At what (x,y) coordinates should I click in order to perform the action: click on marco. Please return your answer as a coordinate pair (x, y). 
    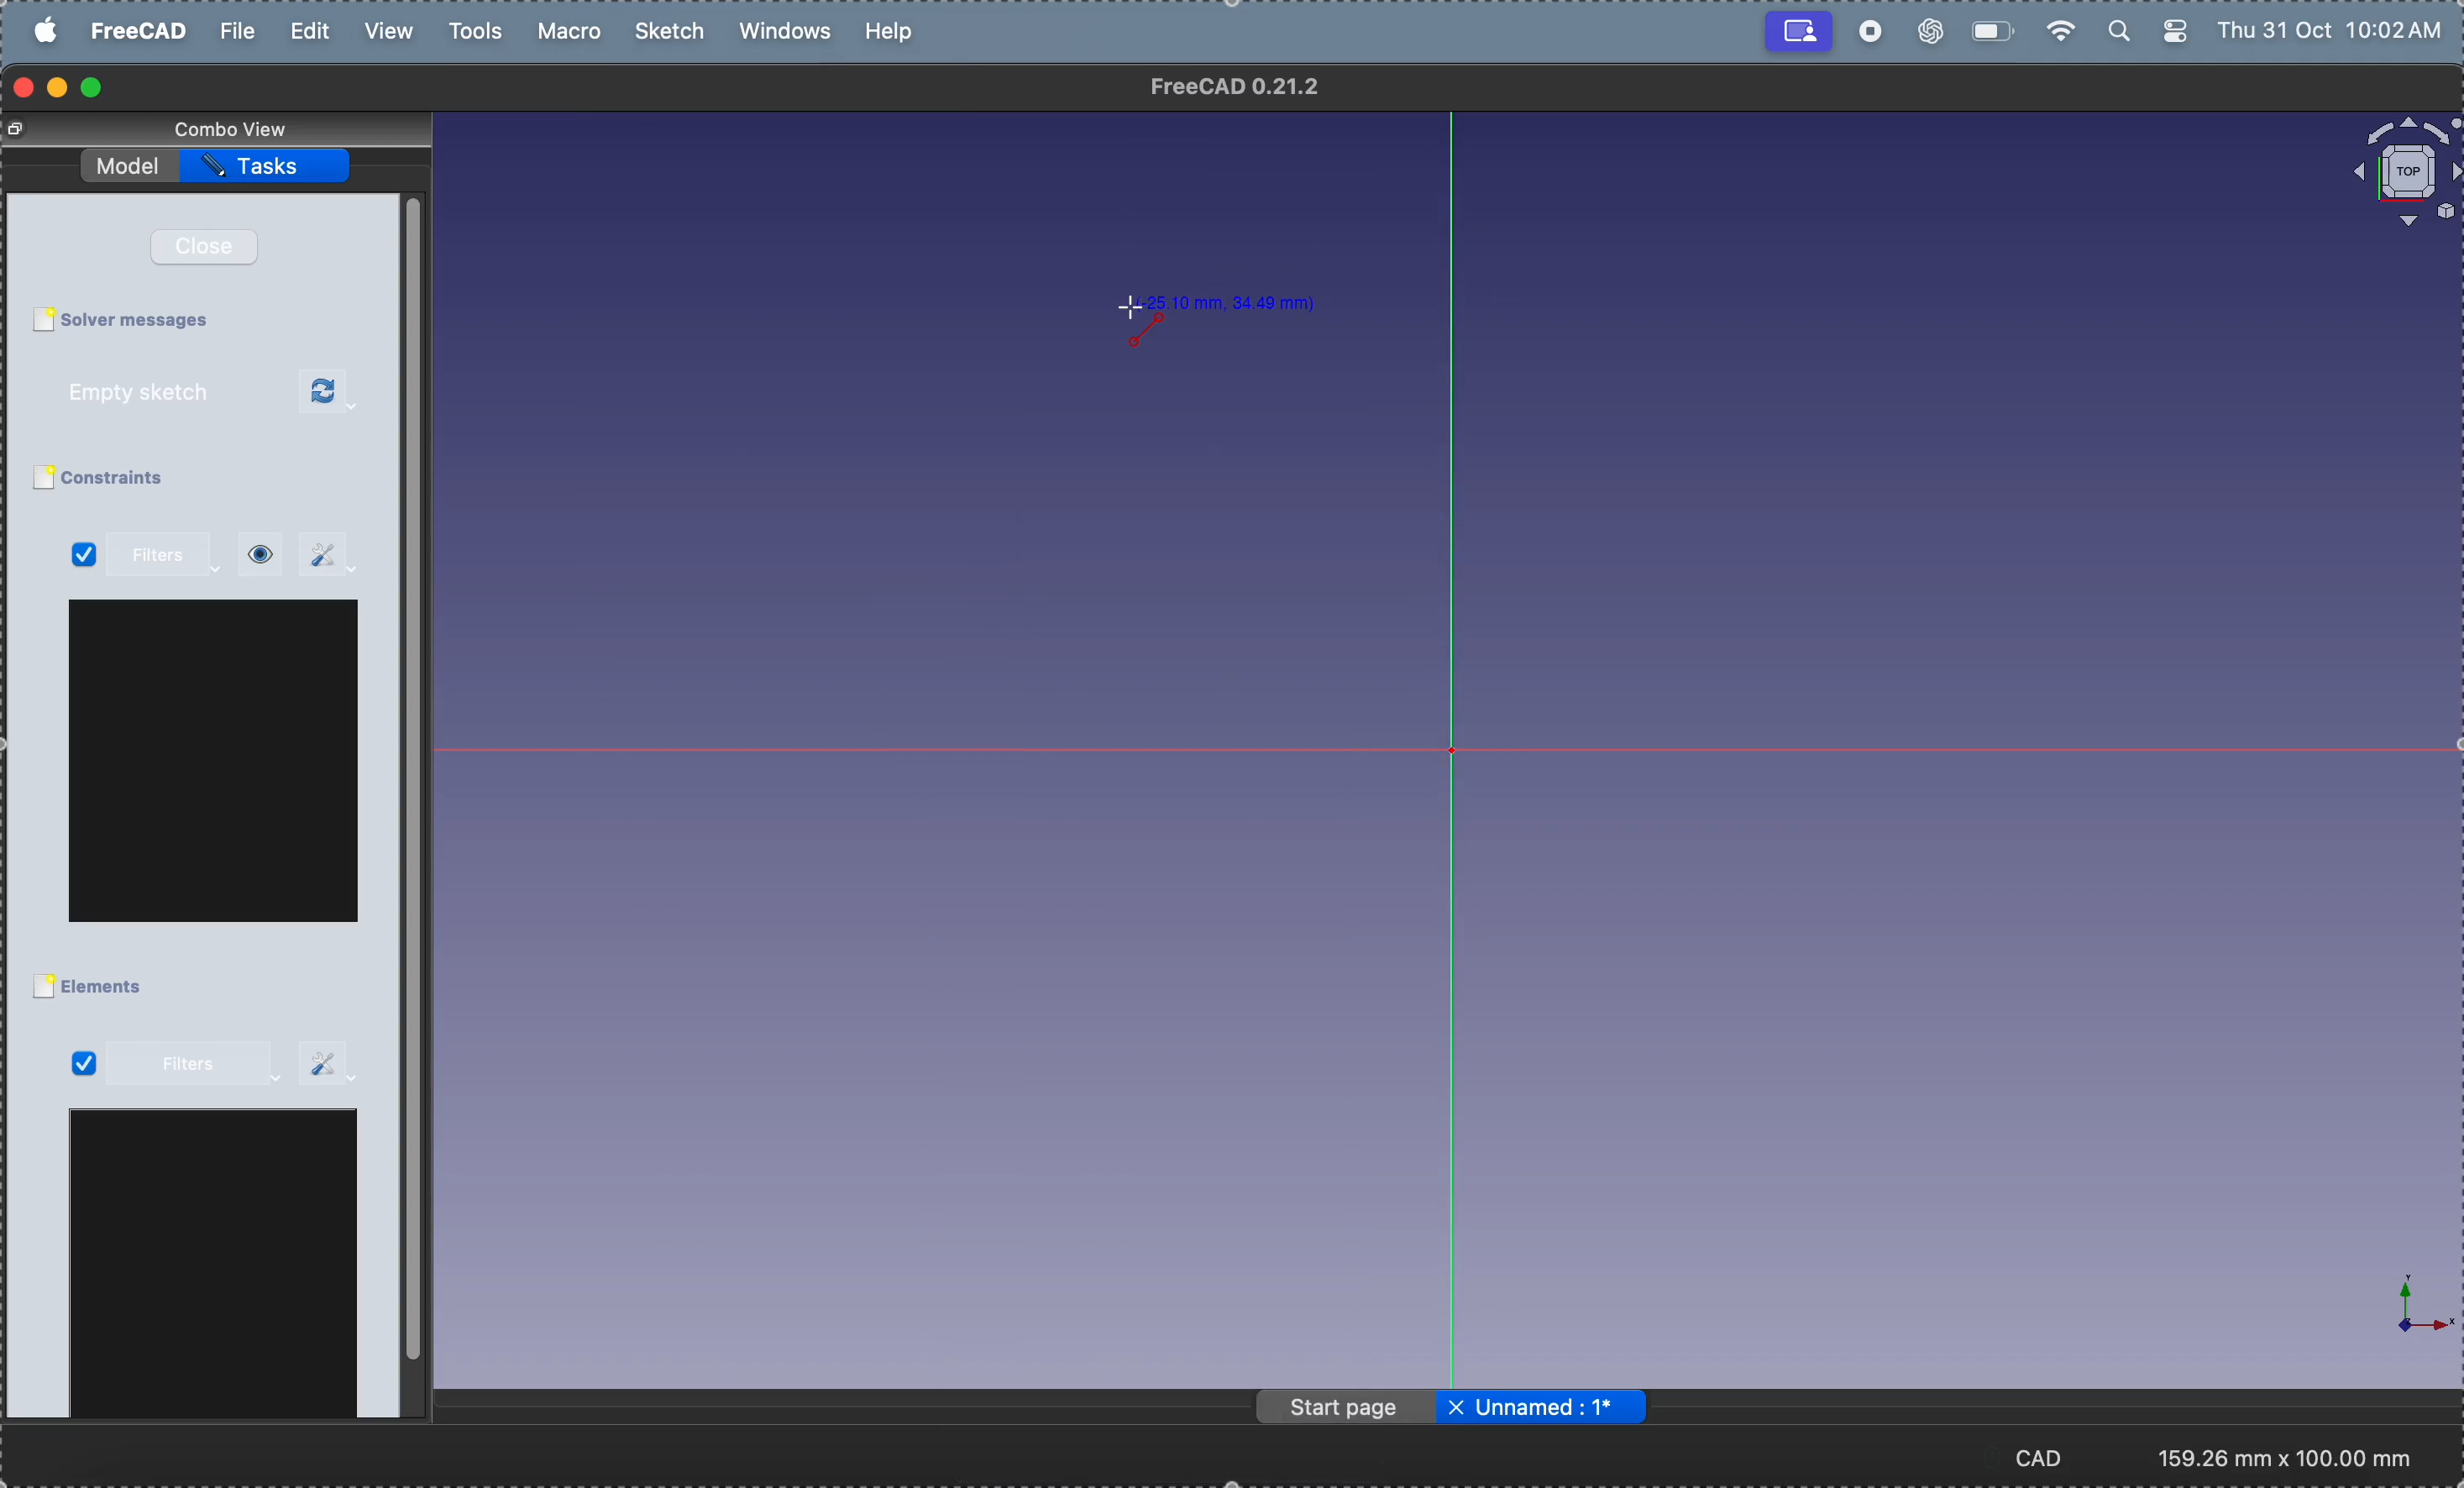
    Looking at the image, I should click on (575, 31).